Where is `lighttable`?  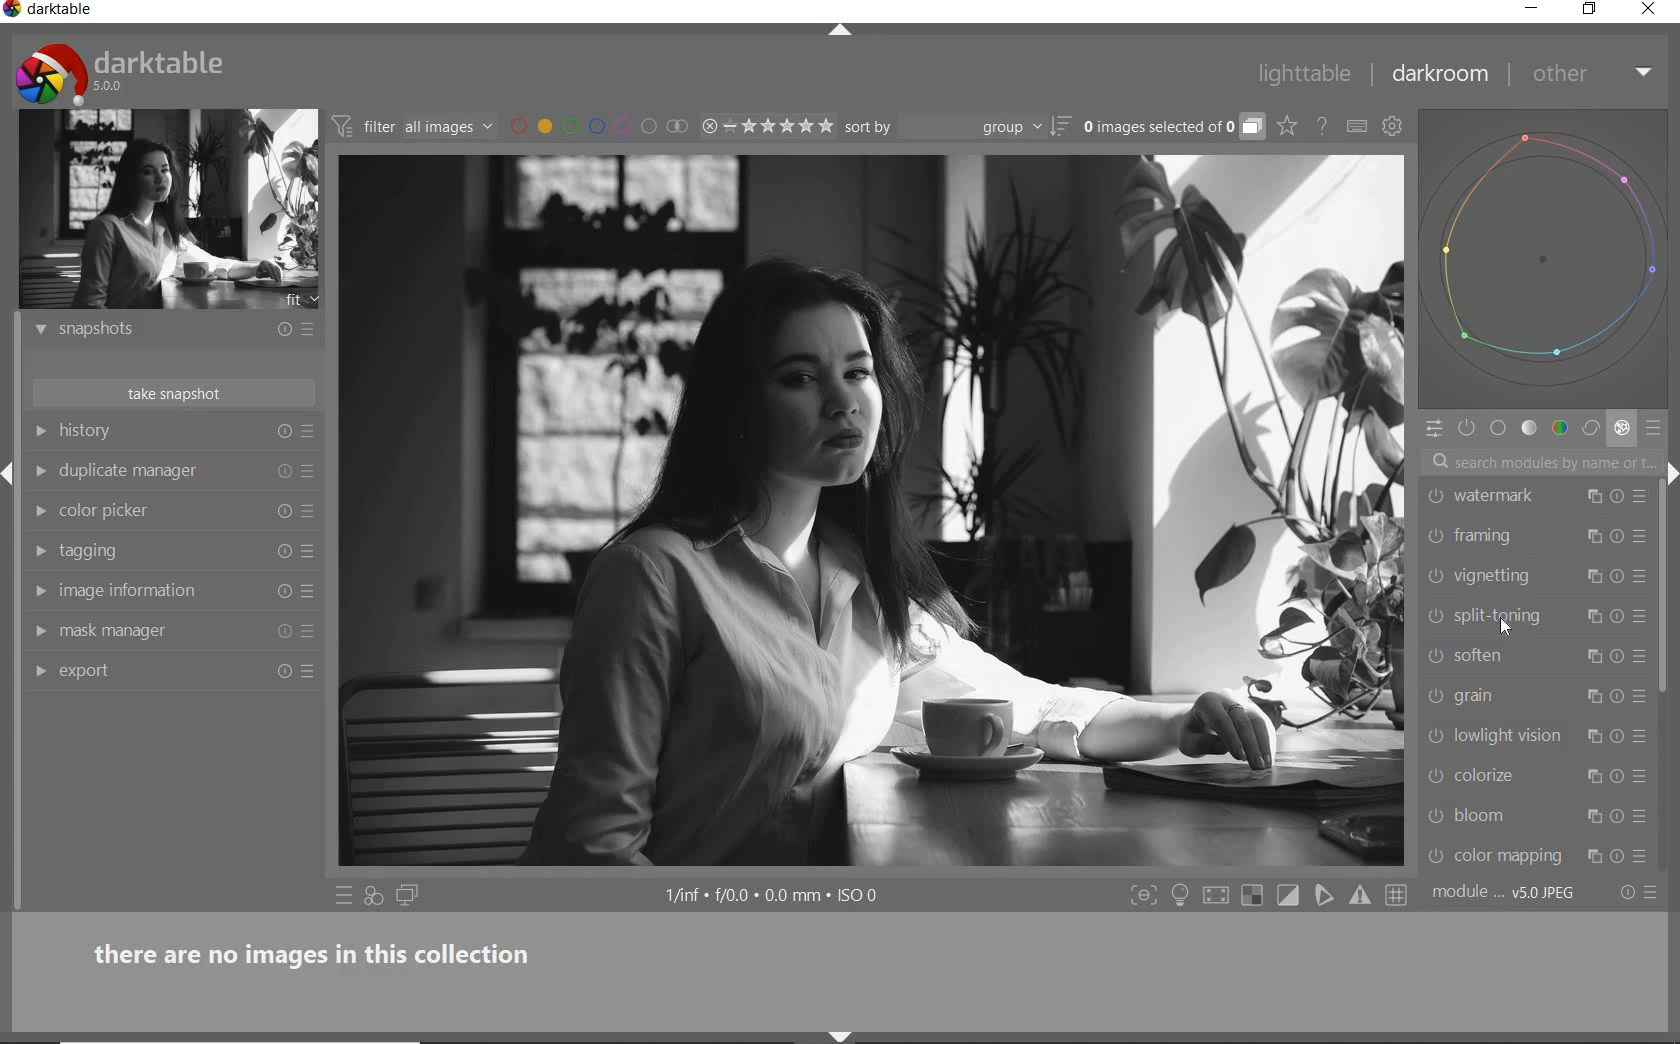 lighttable is located at coordinates (1305, 77).